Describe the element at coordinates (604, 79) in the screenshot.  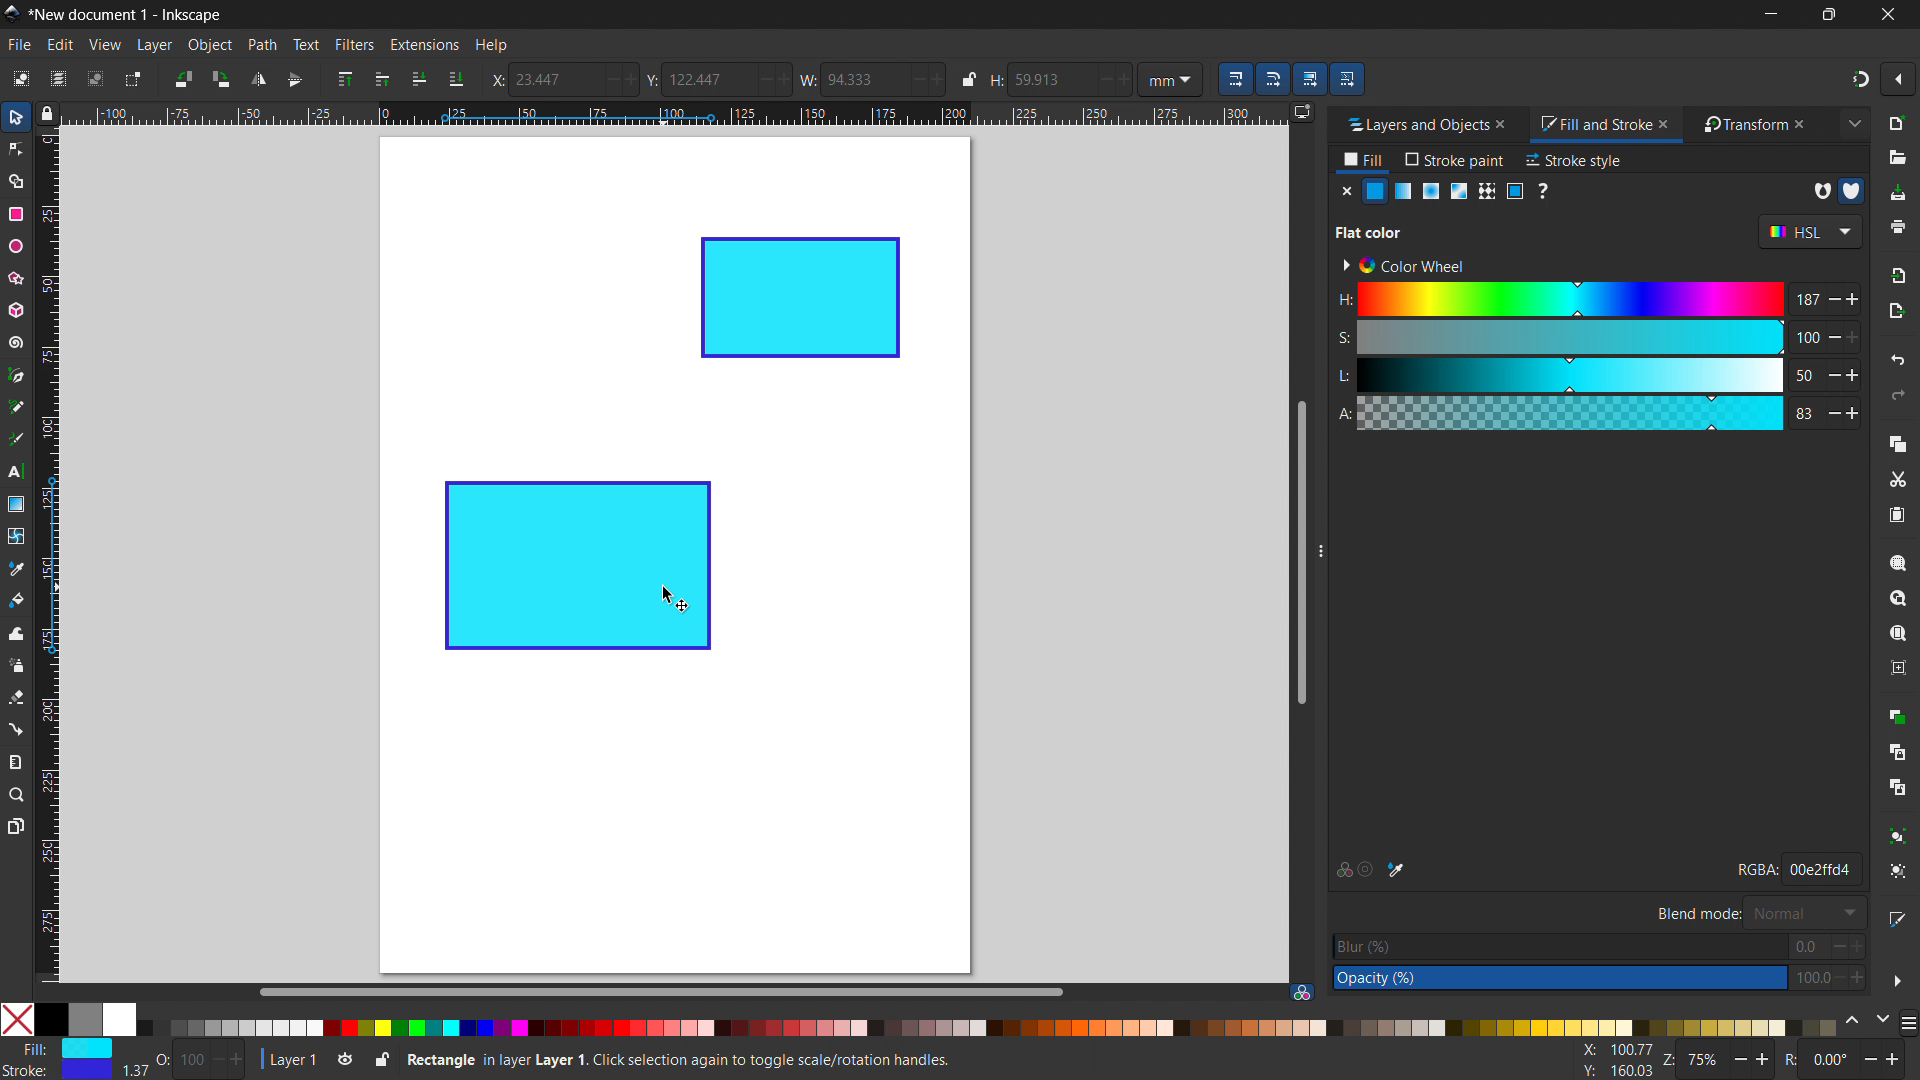
I see `minus/ decrease` at that location.